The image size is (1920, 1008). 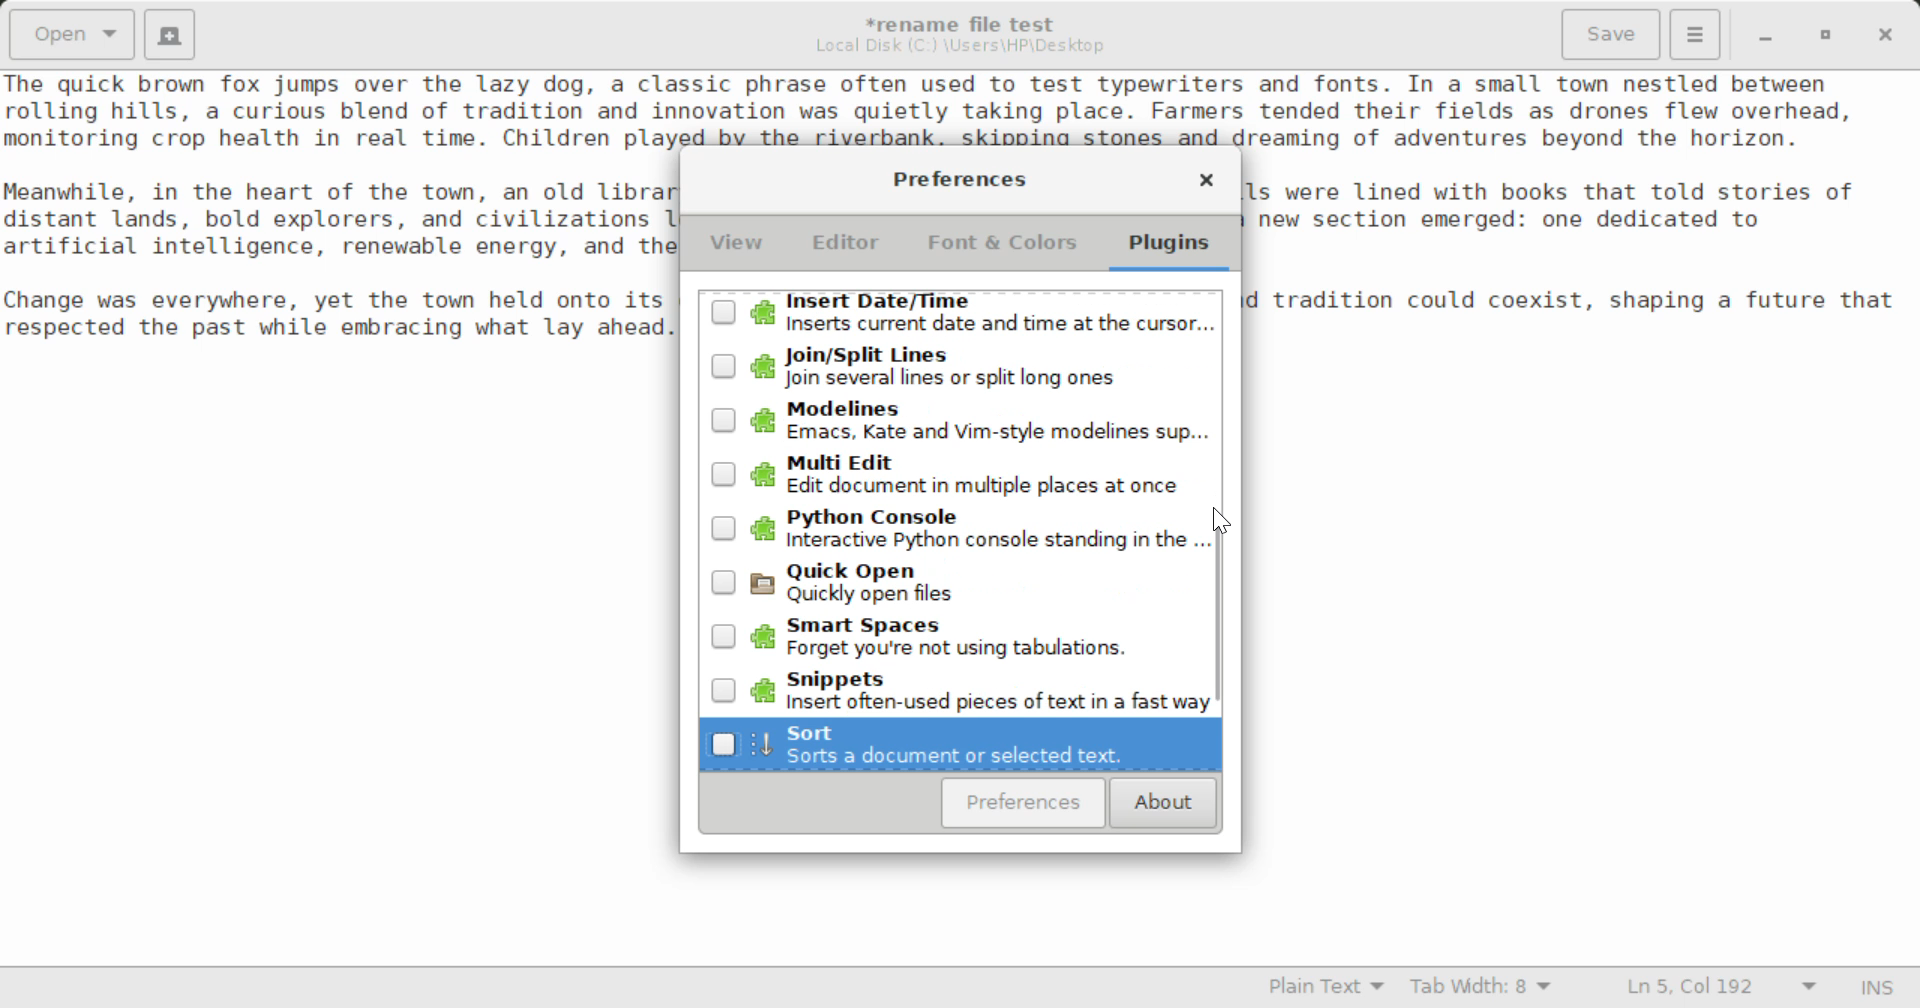 I want to click on Python Console Plugin Button Unselected, so click(x=958, y=531).